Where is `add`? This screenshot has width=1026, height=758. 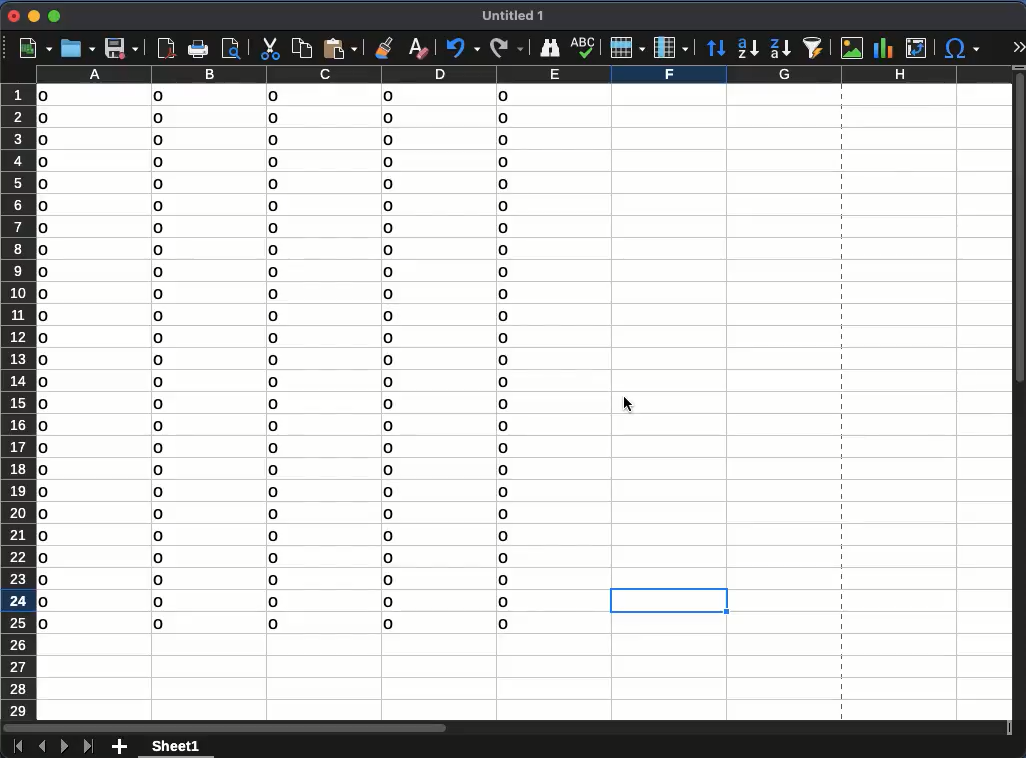
add is located at coordinates (121, 747).